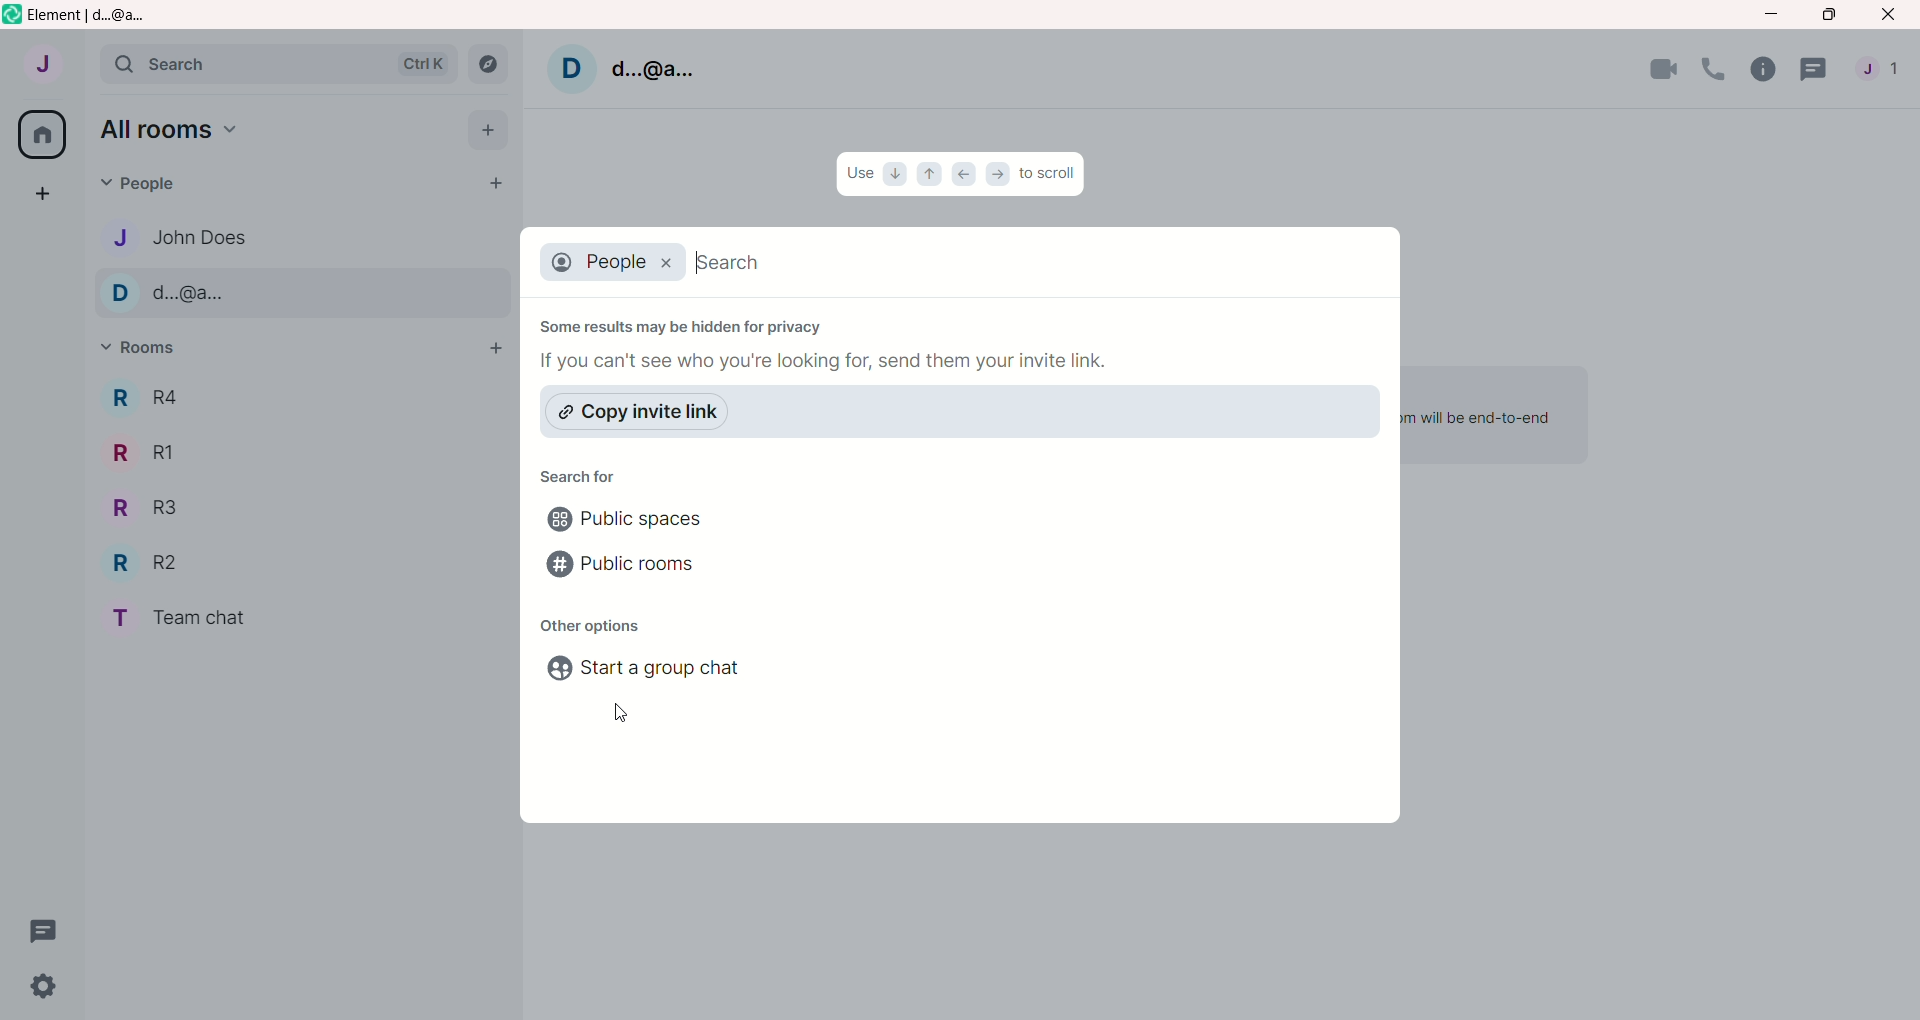  Describe the element at coordinates (1768, 71) in the screenshot. I see `room info` at that location.